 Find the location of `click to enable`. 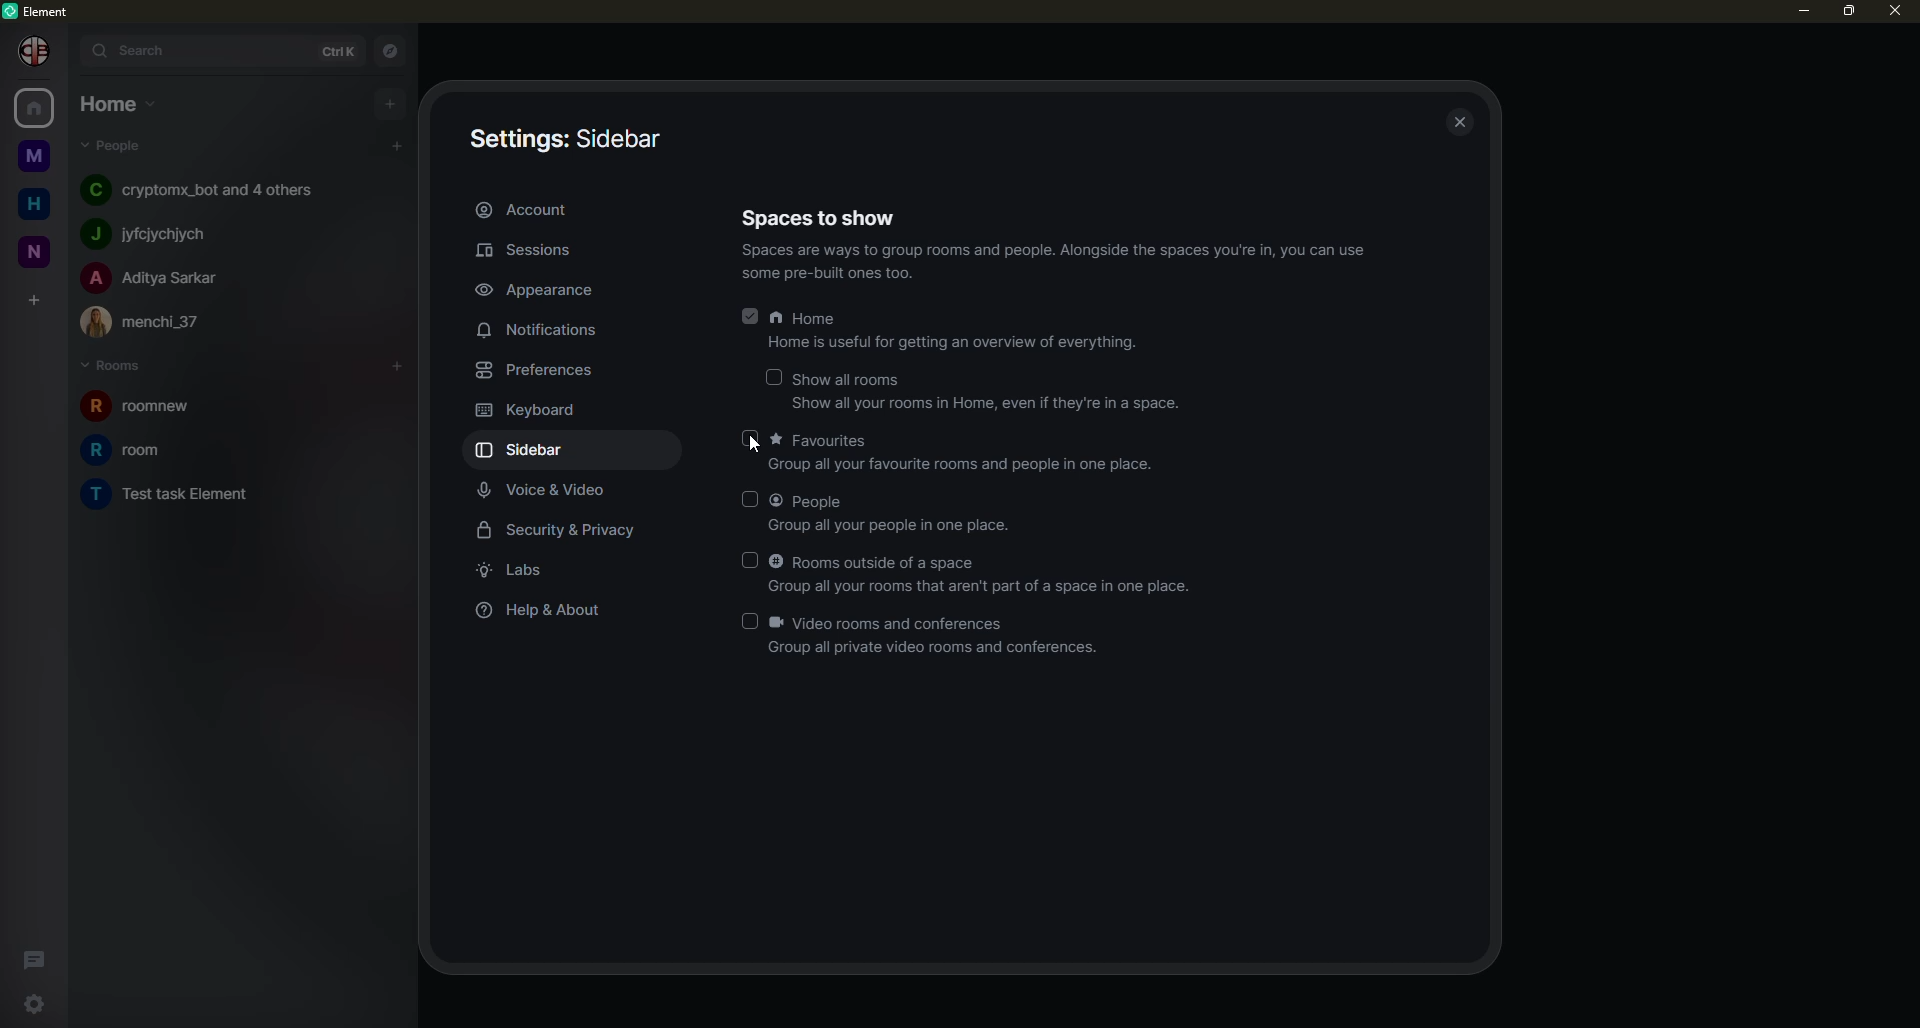

click to enable is located at coordinates (748, 438).